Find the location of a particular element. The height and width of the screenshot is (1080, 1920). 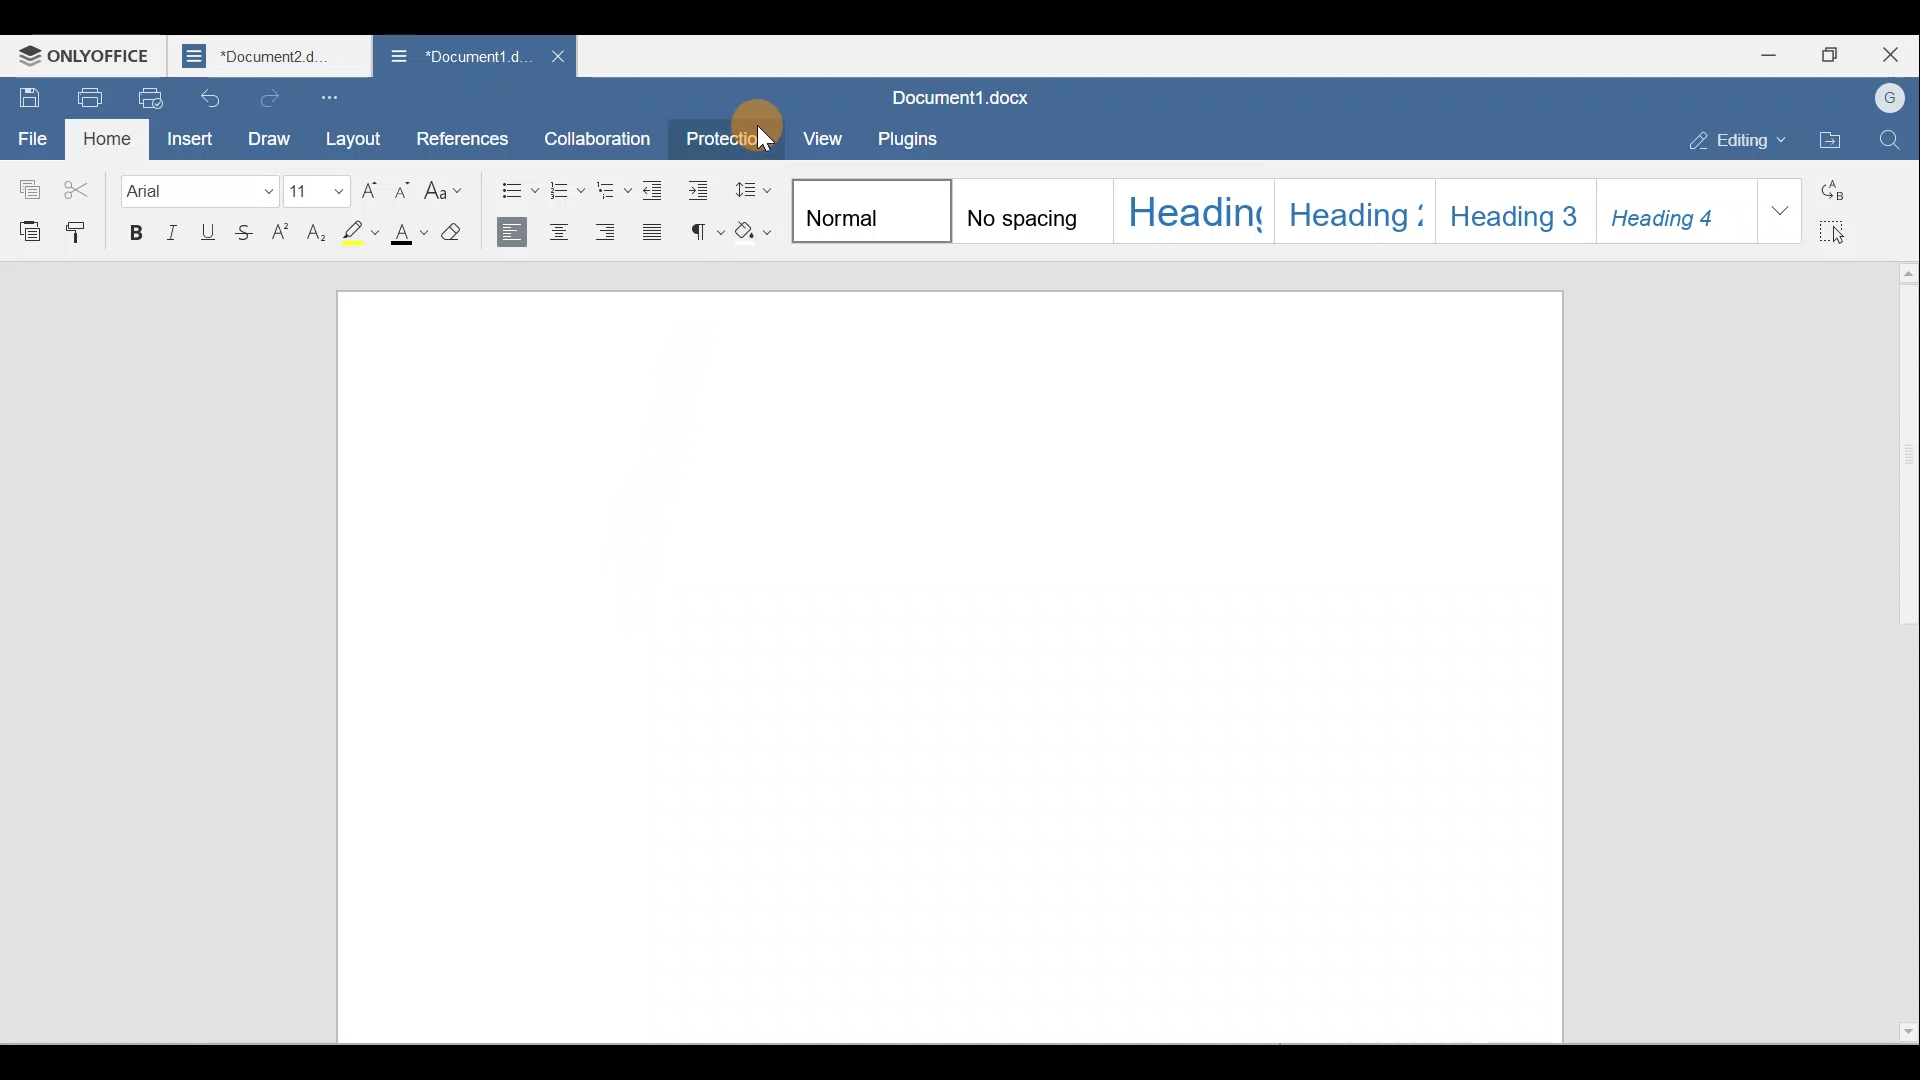

Style 6 is located at coordinates (1675, 211).